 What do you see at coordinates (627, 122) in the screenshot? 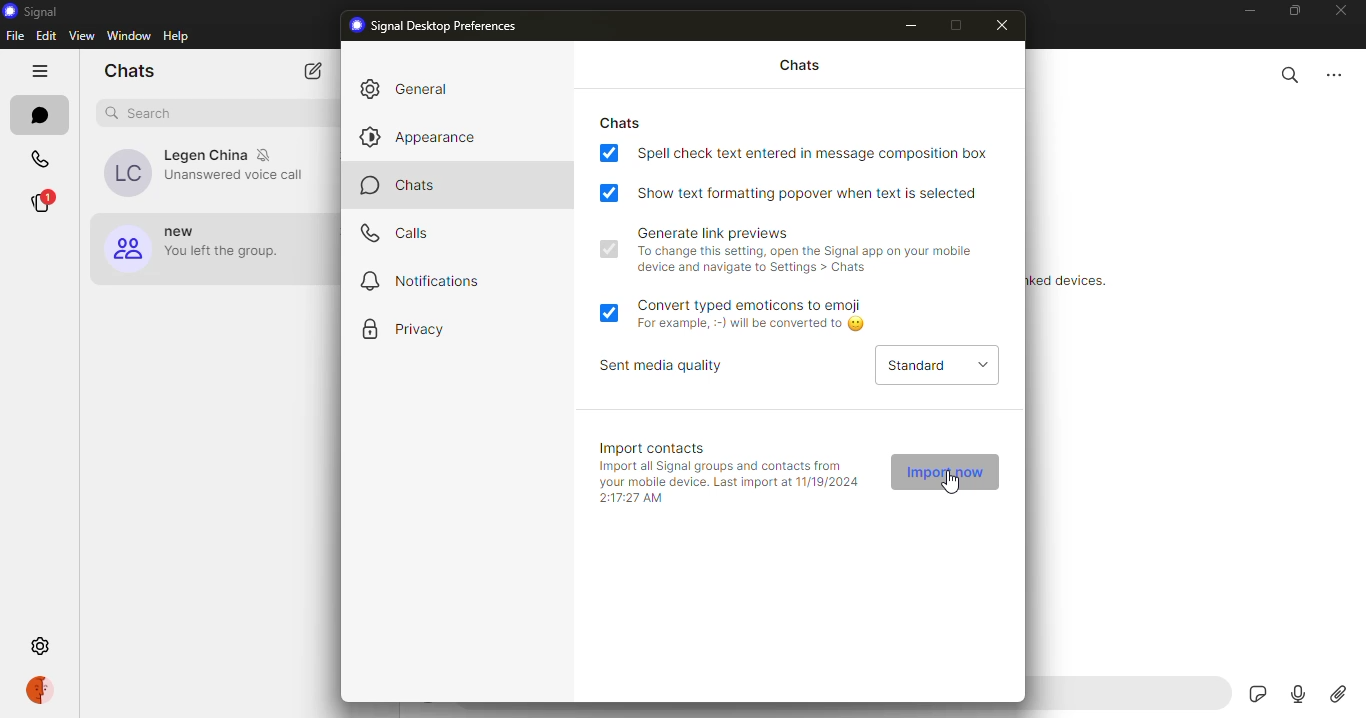
I see `chats` at bounding box center [627, 122].